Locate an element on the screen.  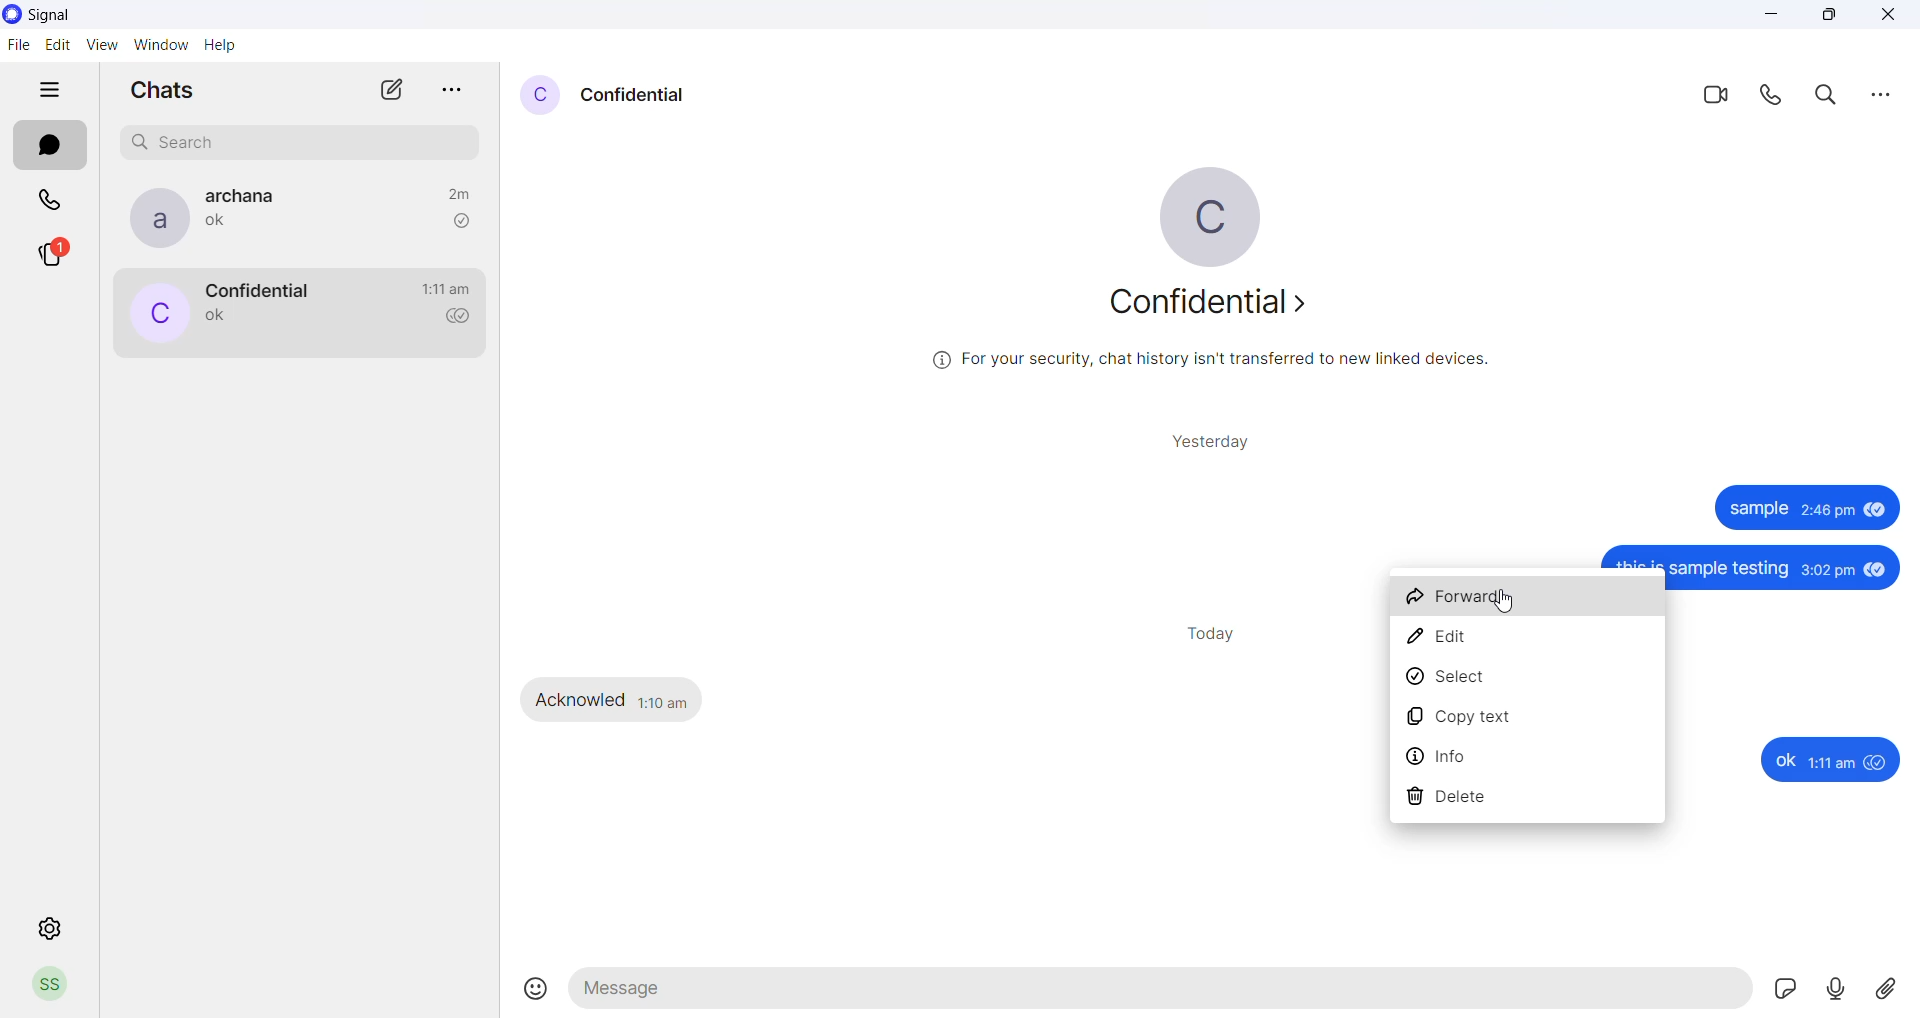
settings is located at coordinates (50, 929).